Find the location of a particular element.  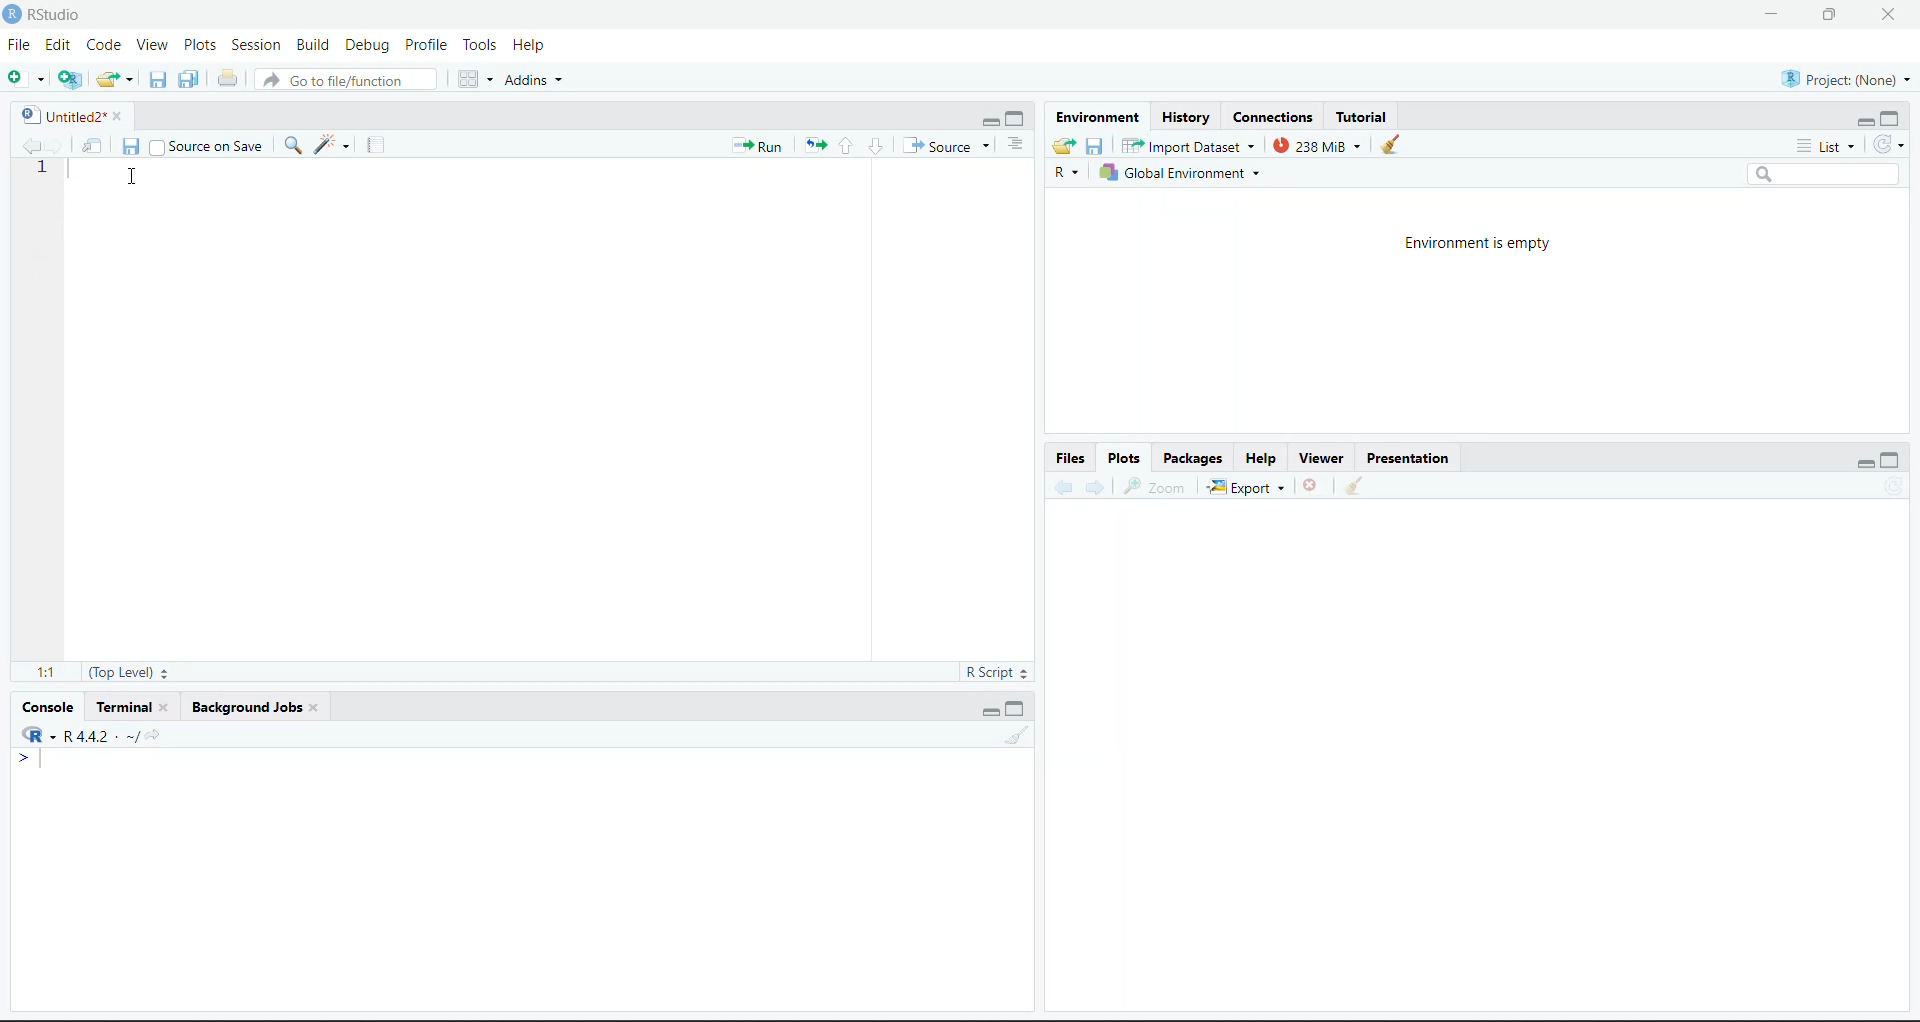

Session is located at coordinates (257, 45).